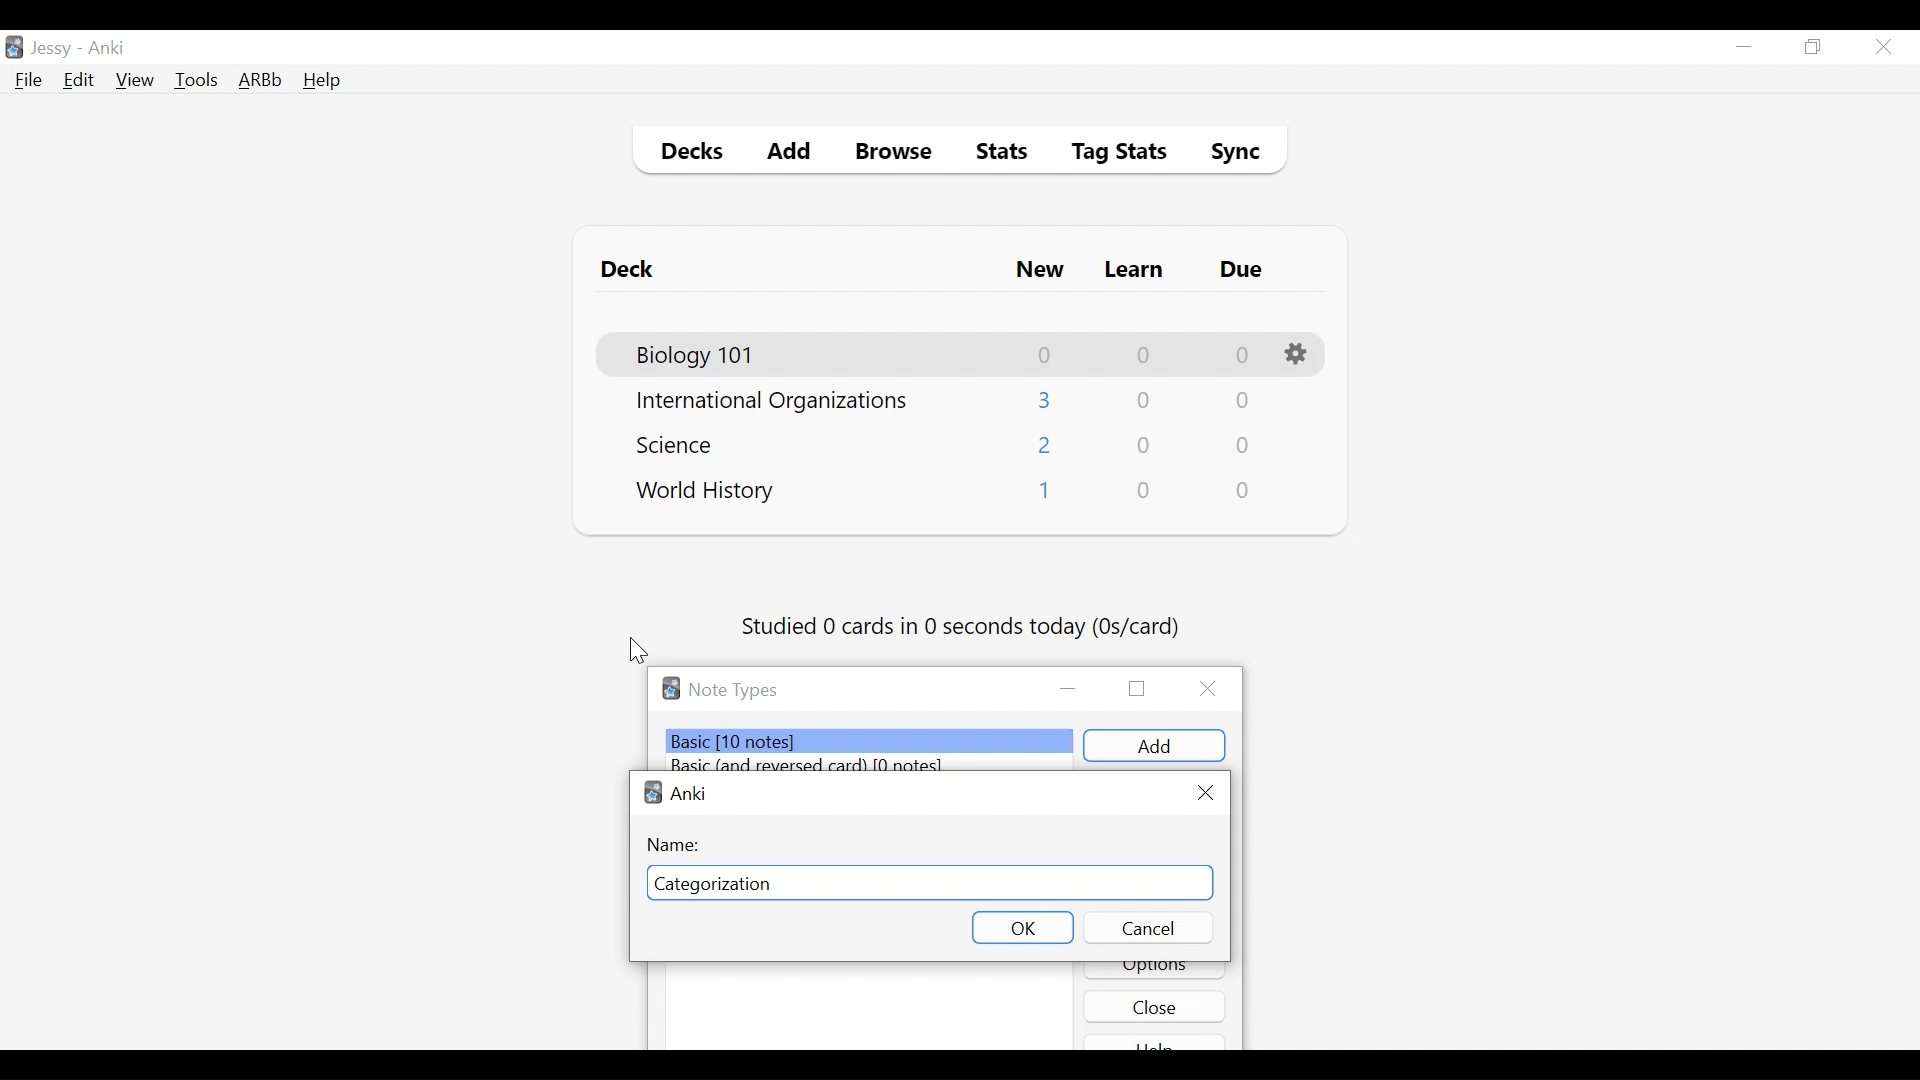 This screenshot has width=1920, height=1080. Describe the element at coordinates (1245, 491) in the screenshot. I see `Due Card Count` at that location.